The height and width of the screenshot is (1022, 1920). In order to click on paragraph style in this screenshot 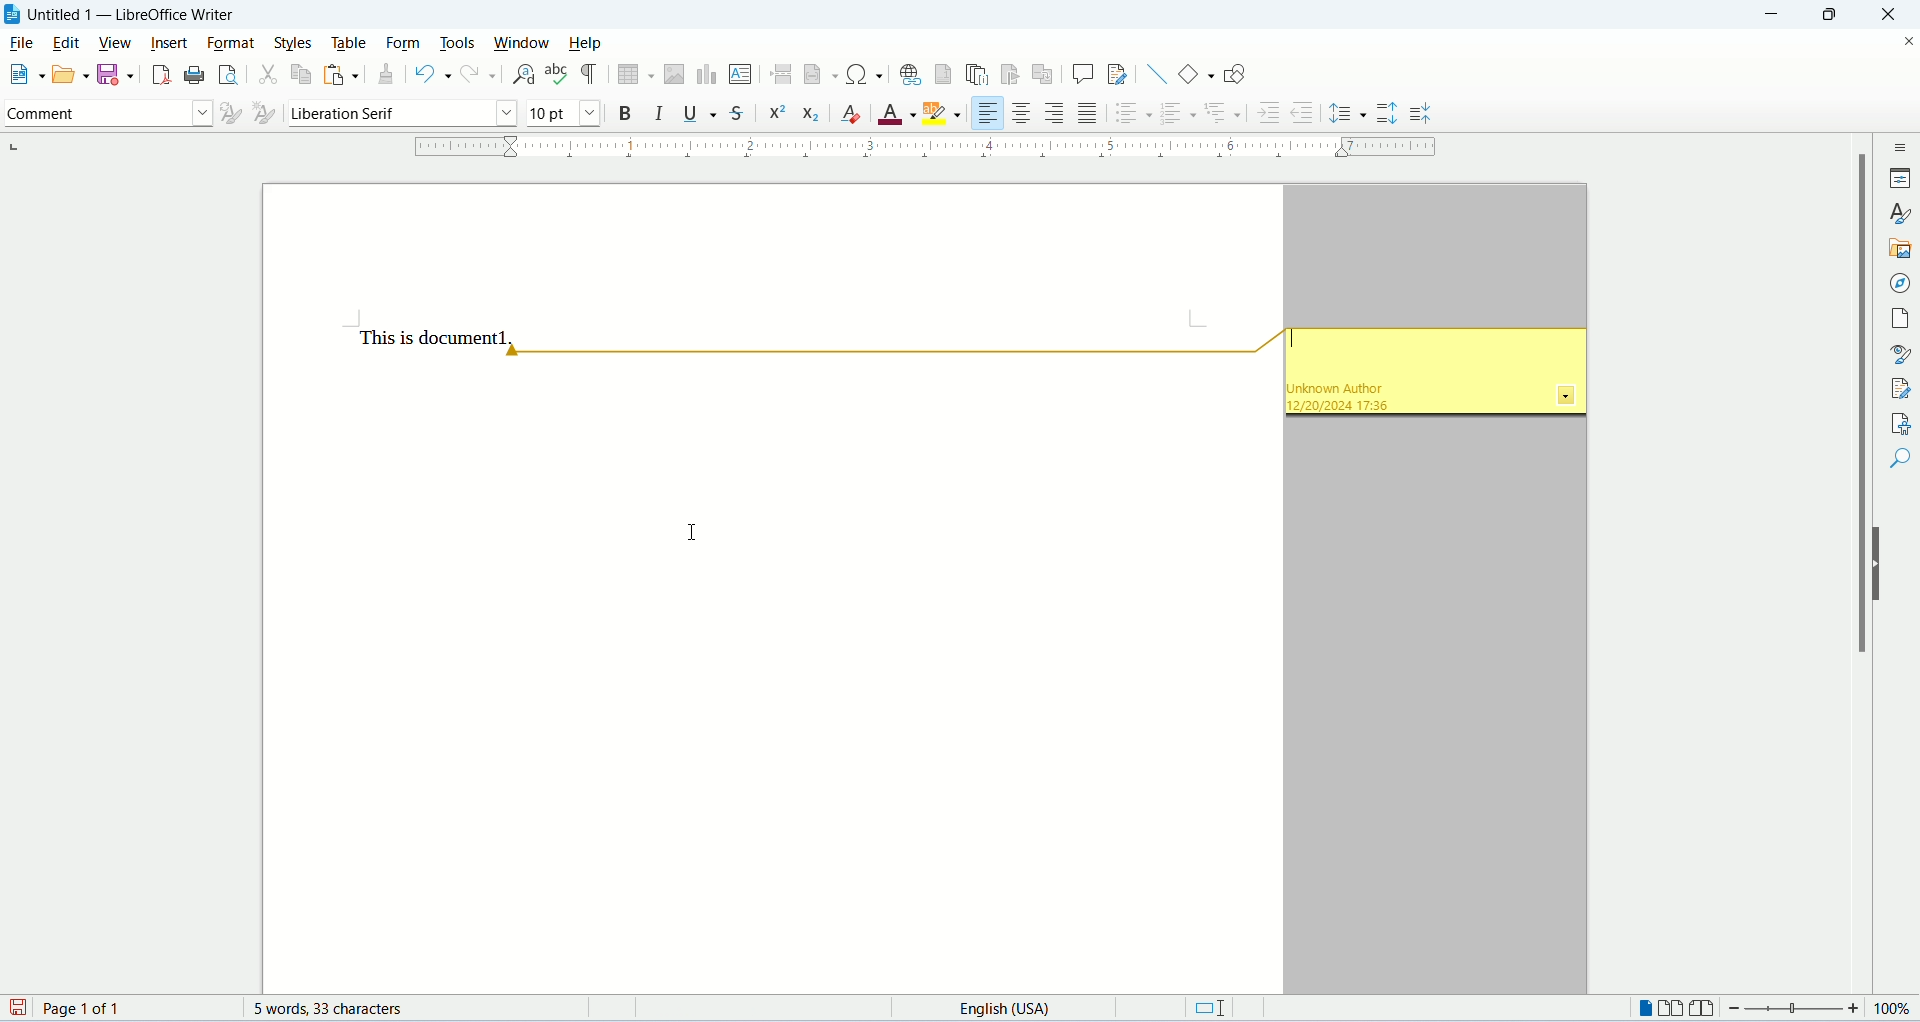, I will do `click(106, 115)`.